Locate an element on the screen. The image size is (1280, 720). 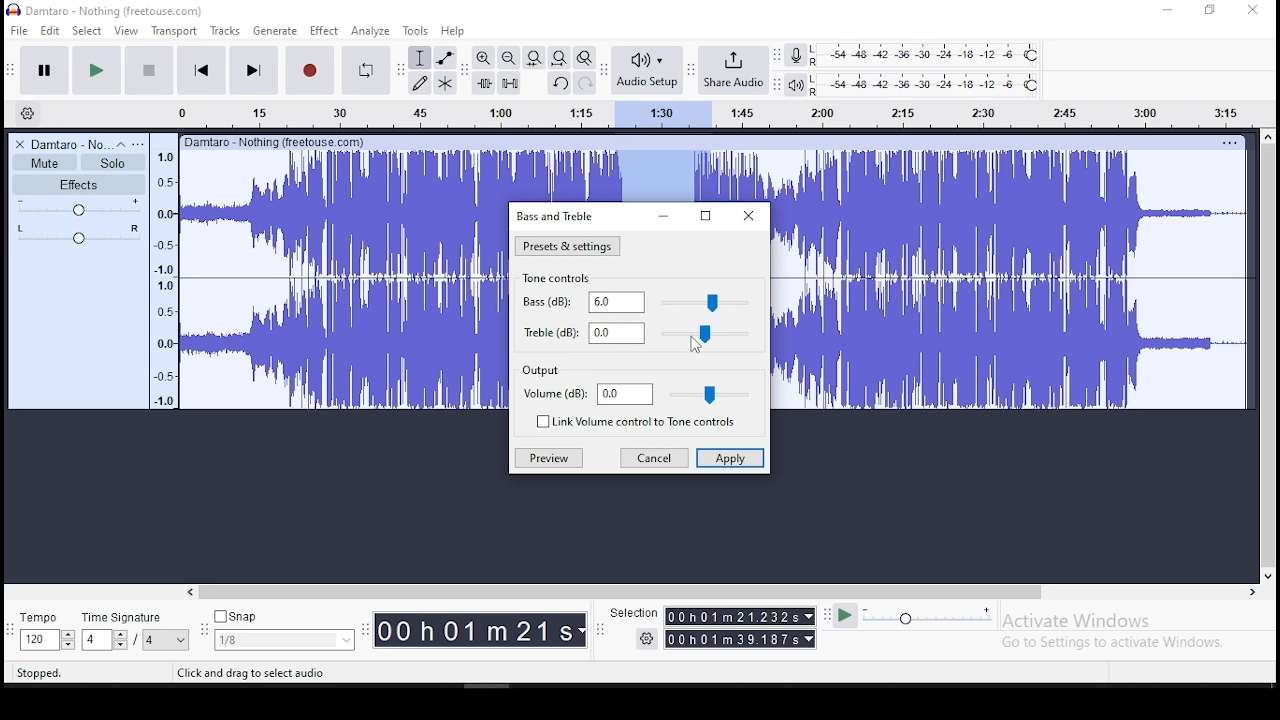
track's timing is located at coordinates (639, 175).